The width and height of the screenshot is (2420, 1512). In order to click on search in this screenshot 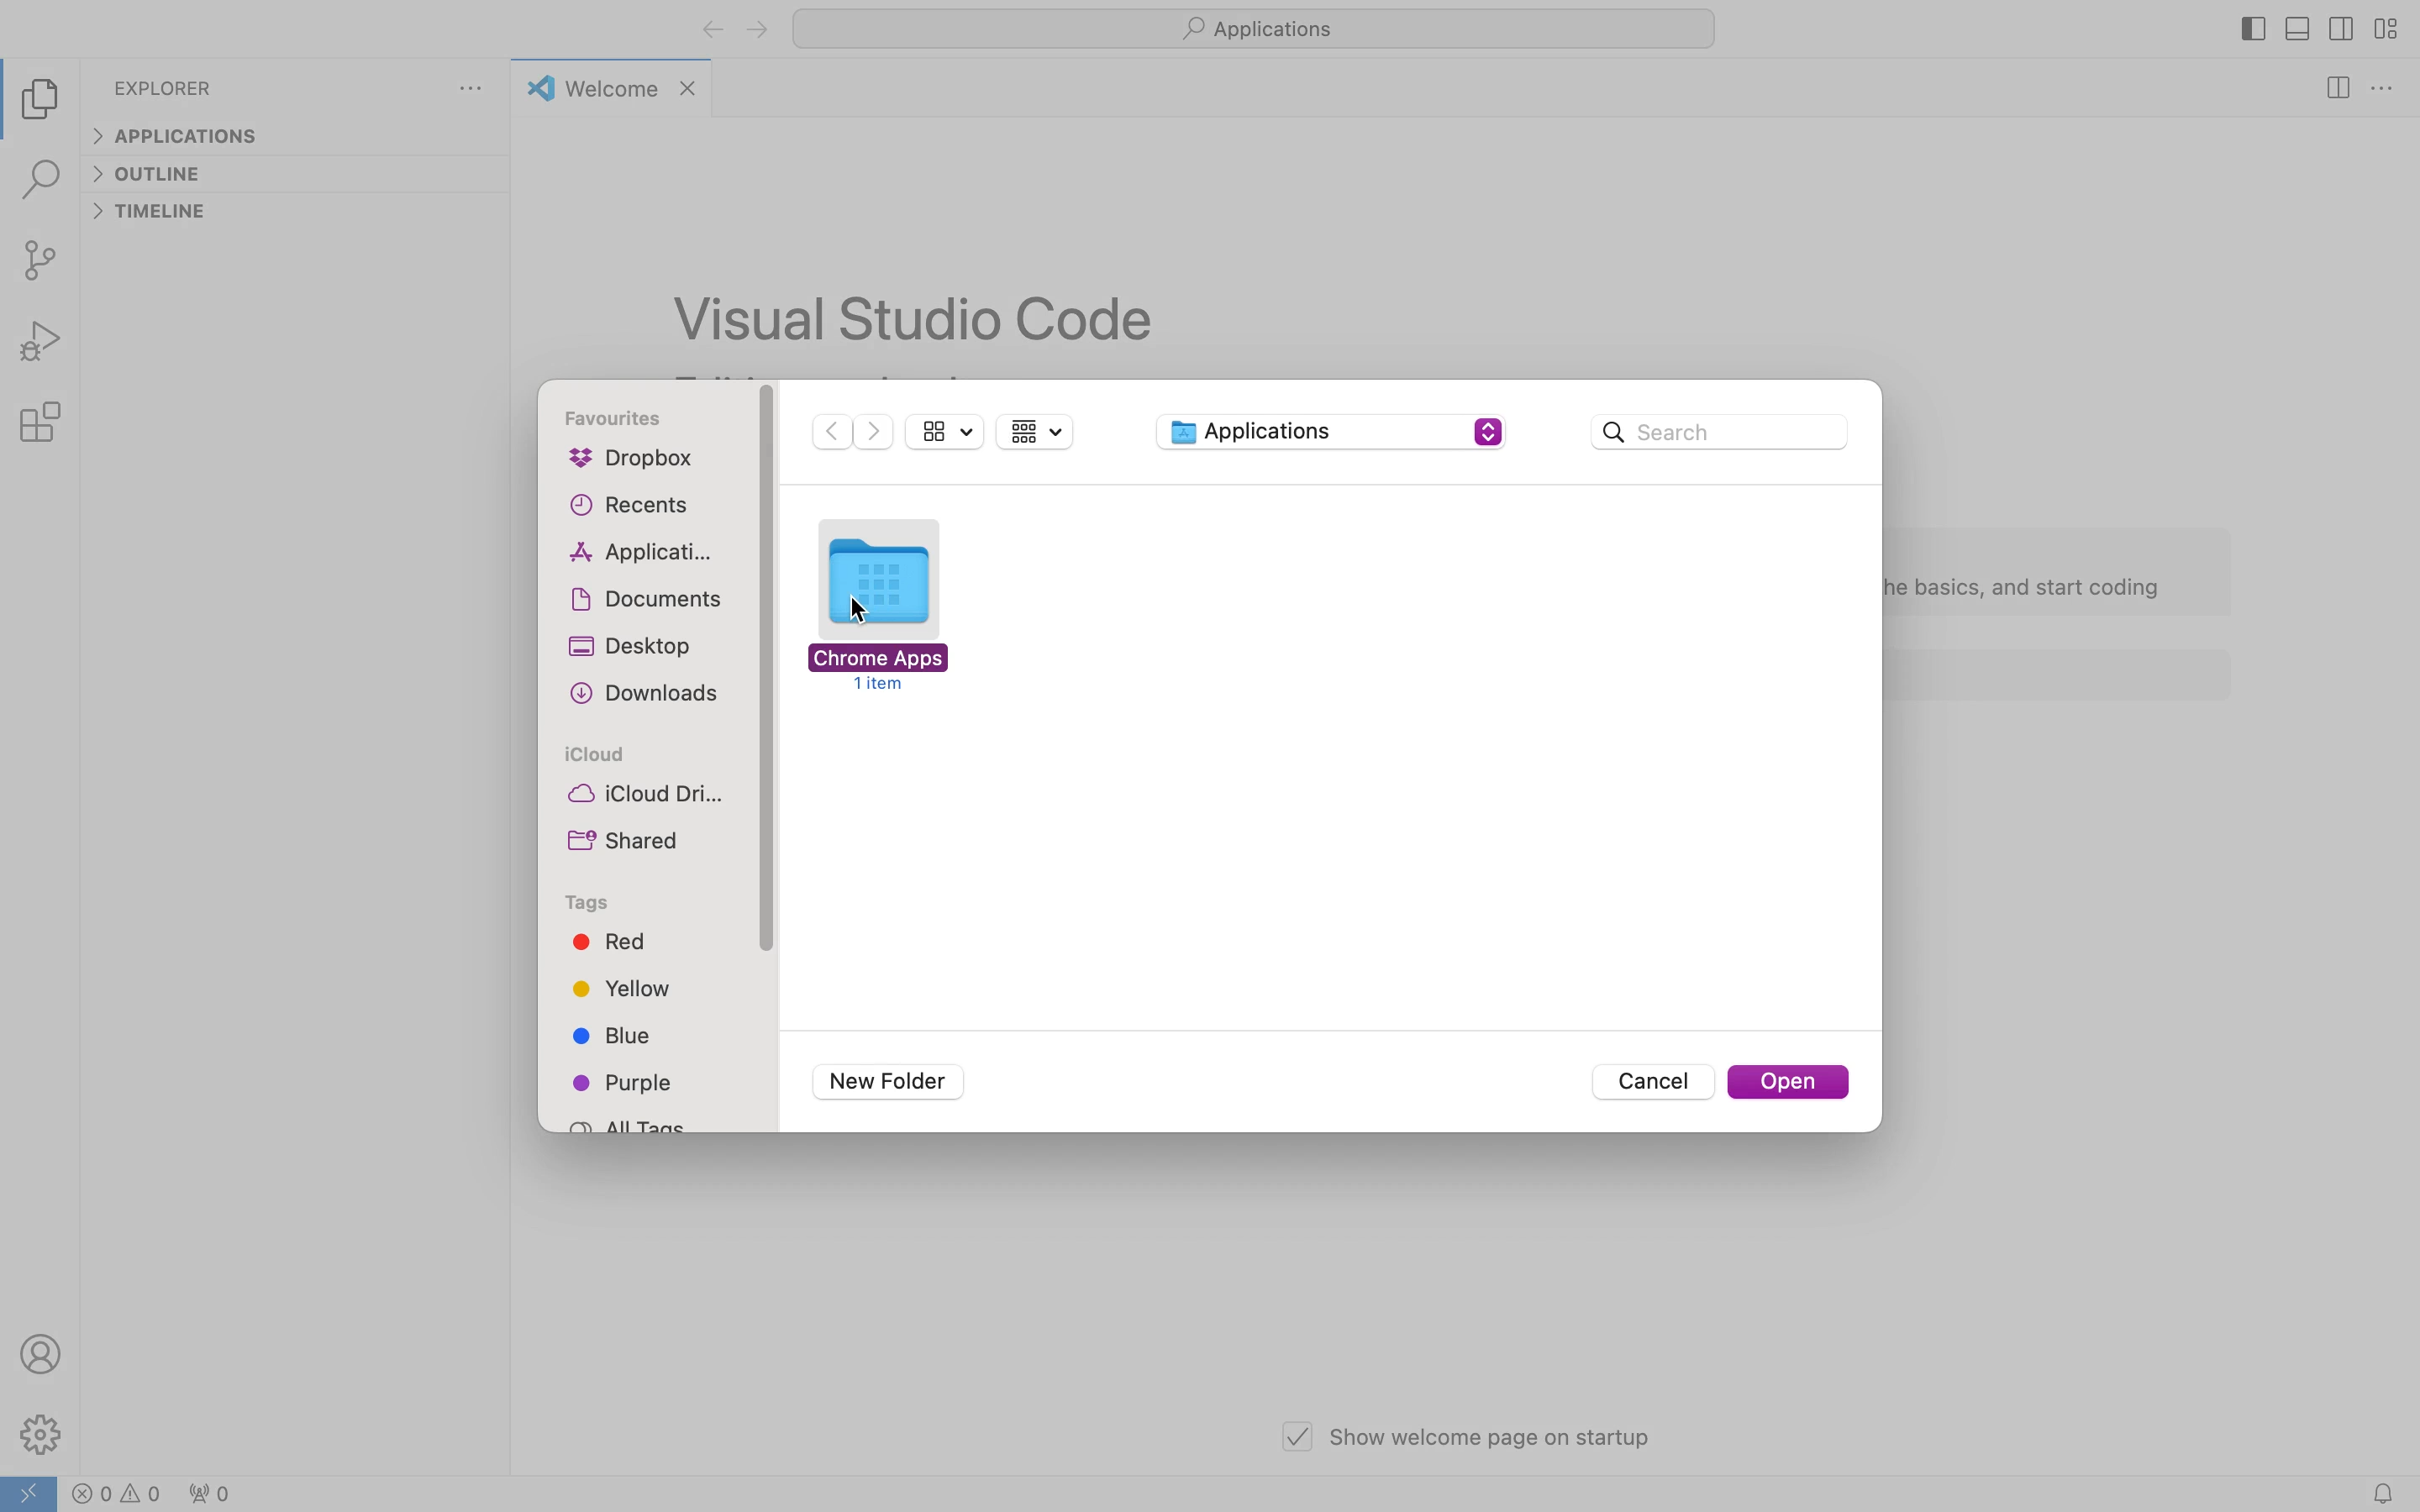, I will do `click(1720, 430)`.